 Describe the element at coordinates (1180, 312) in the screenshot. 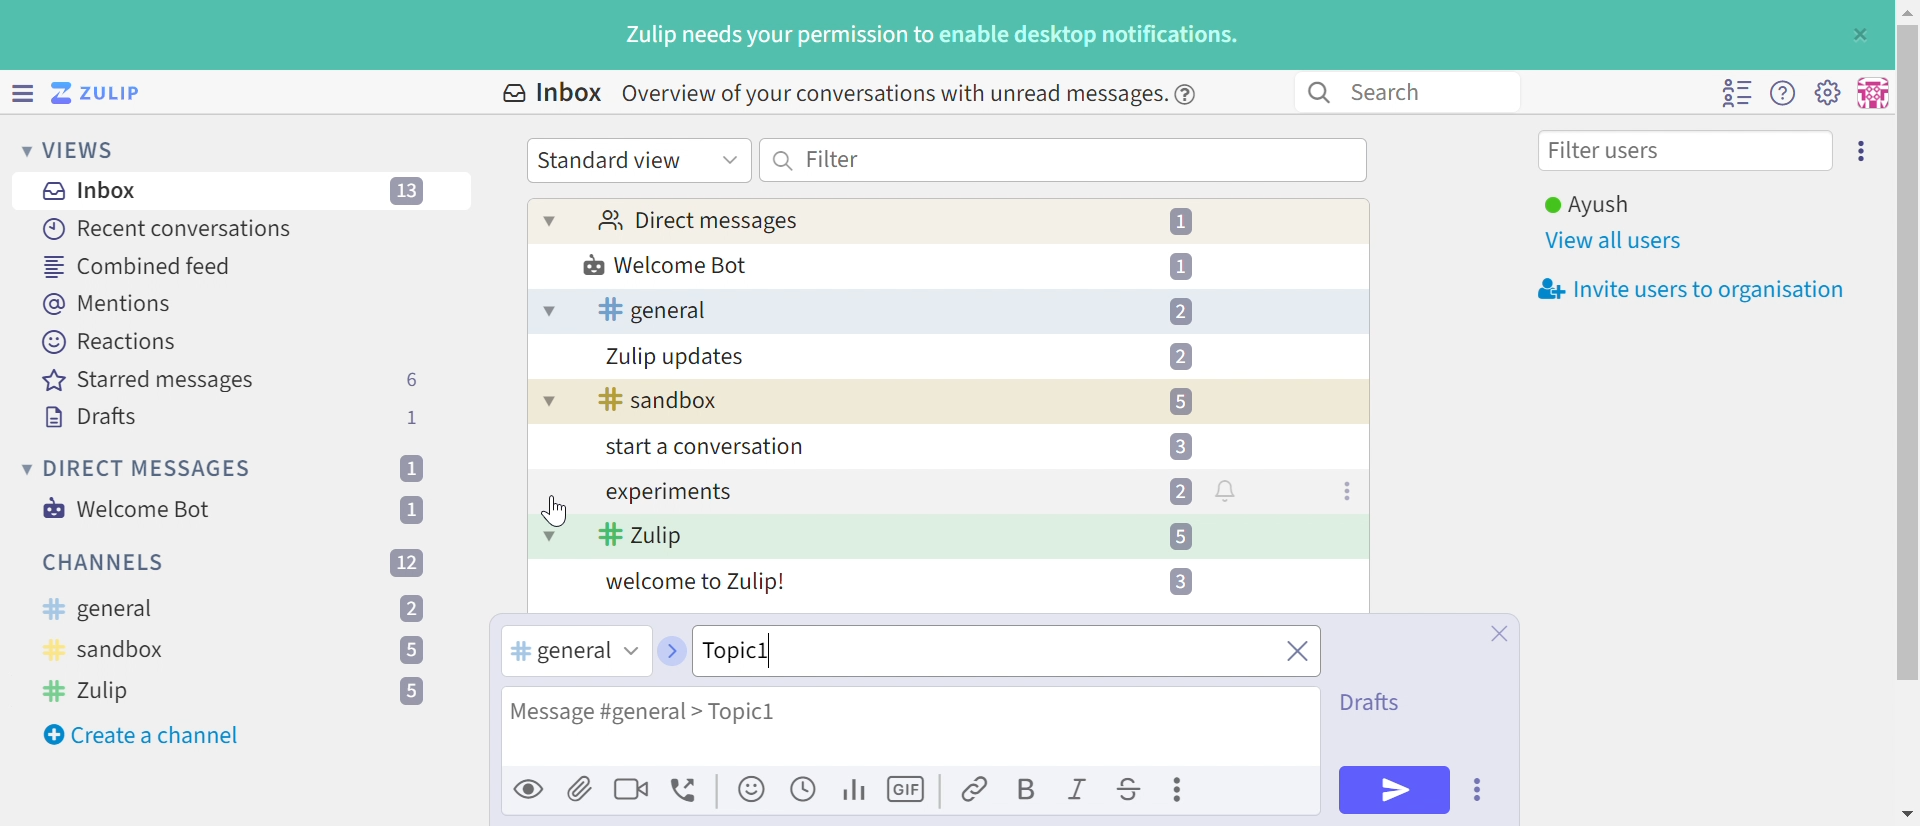

I see `2` at that location.